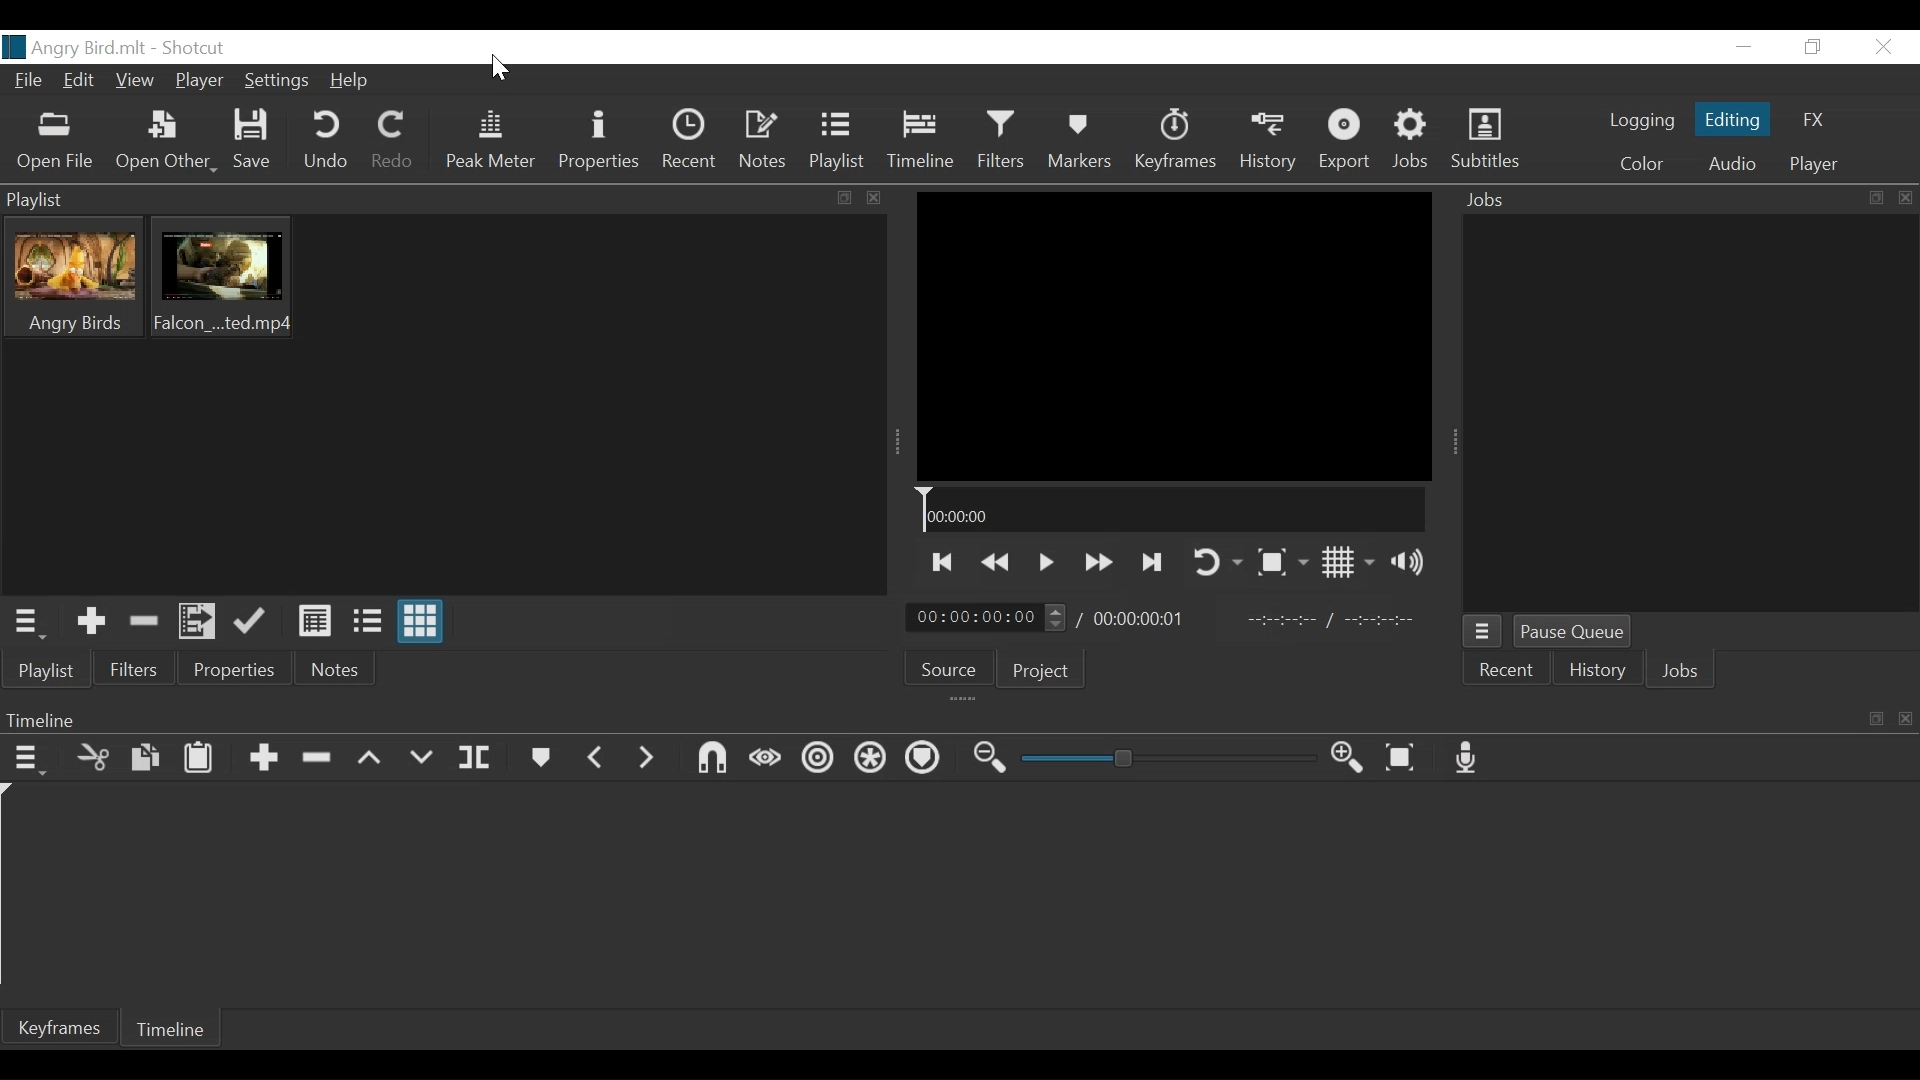 This screenshot has height=1080, width=1920. I want to click on Subtitles, so click(1484, 141).